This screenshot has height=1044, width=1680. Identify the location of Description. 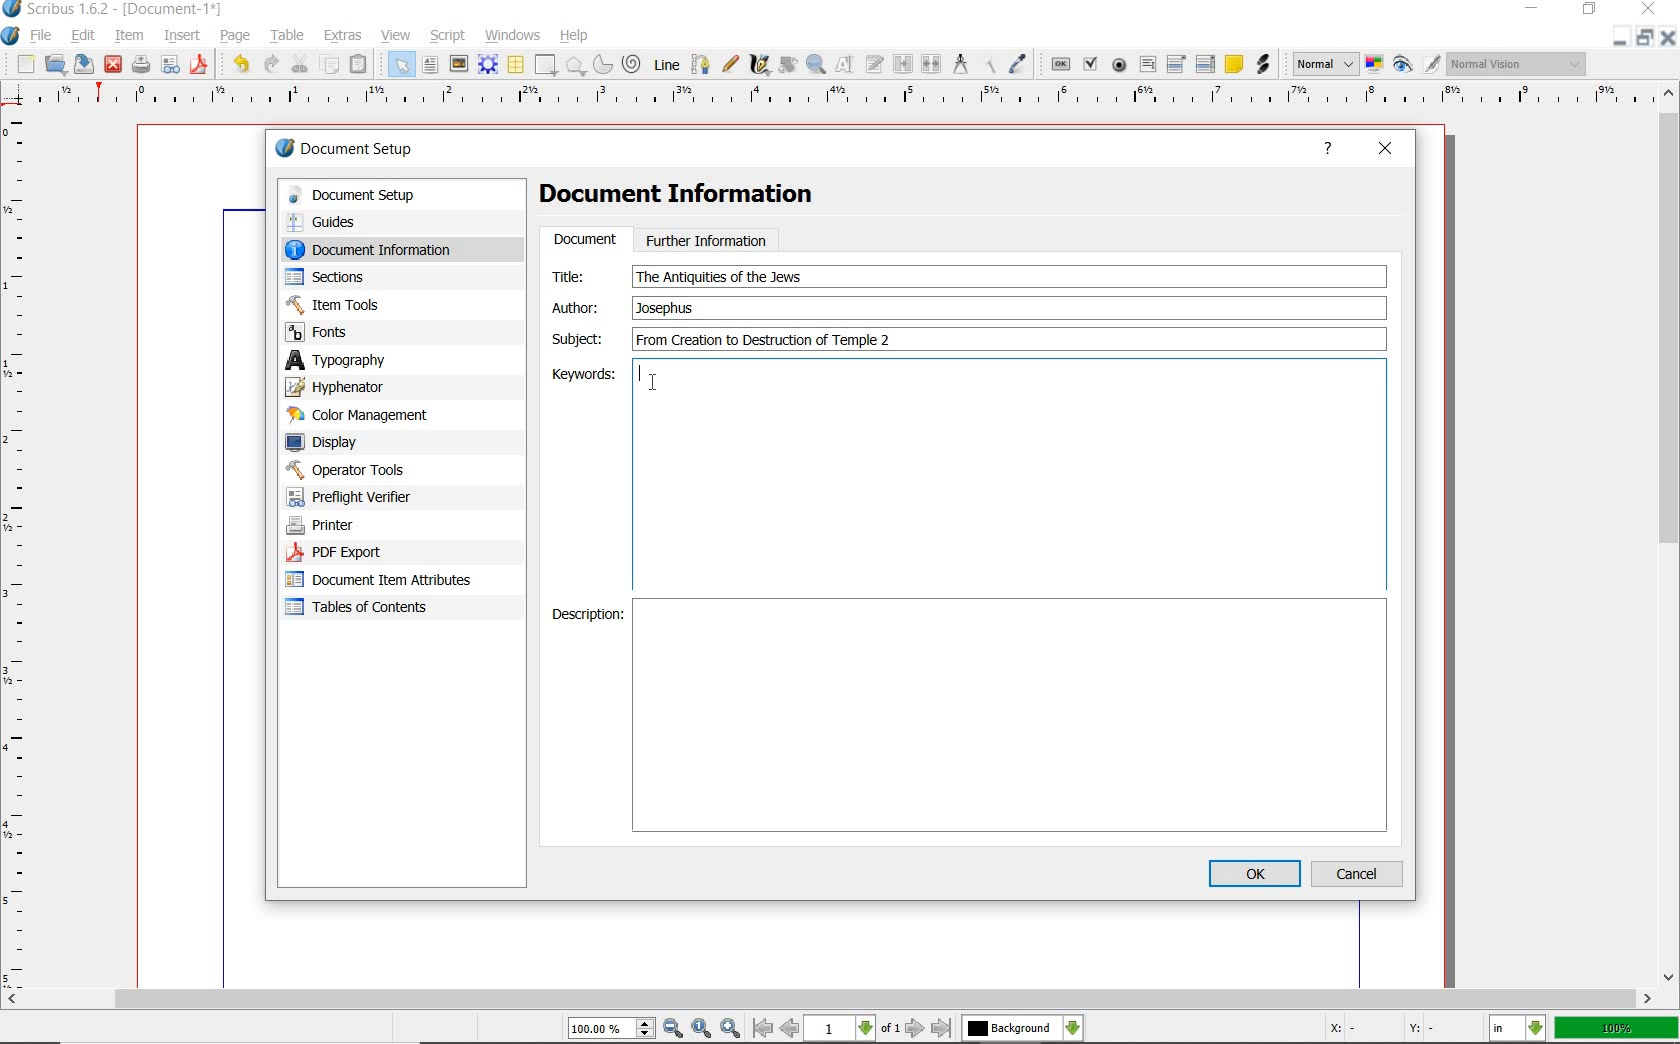
(580, 618).